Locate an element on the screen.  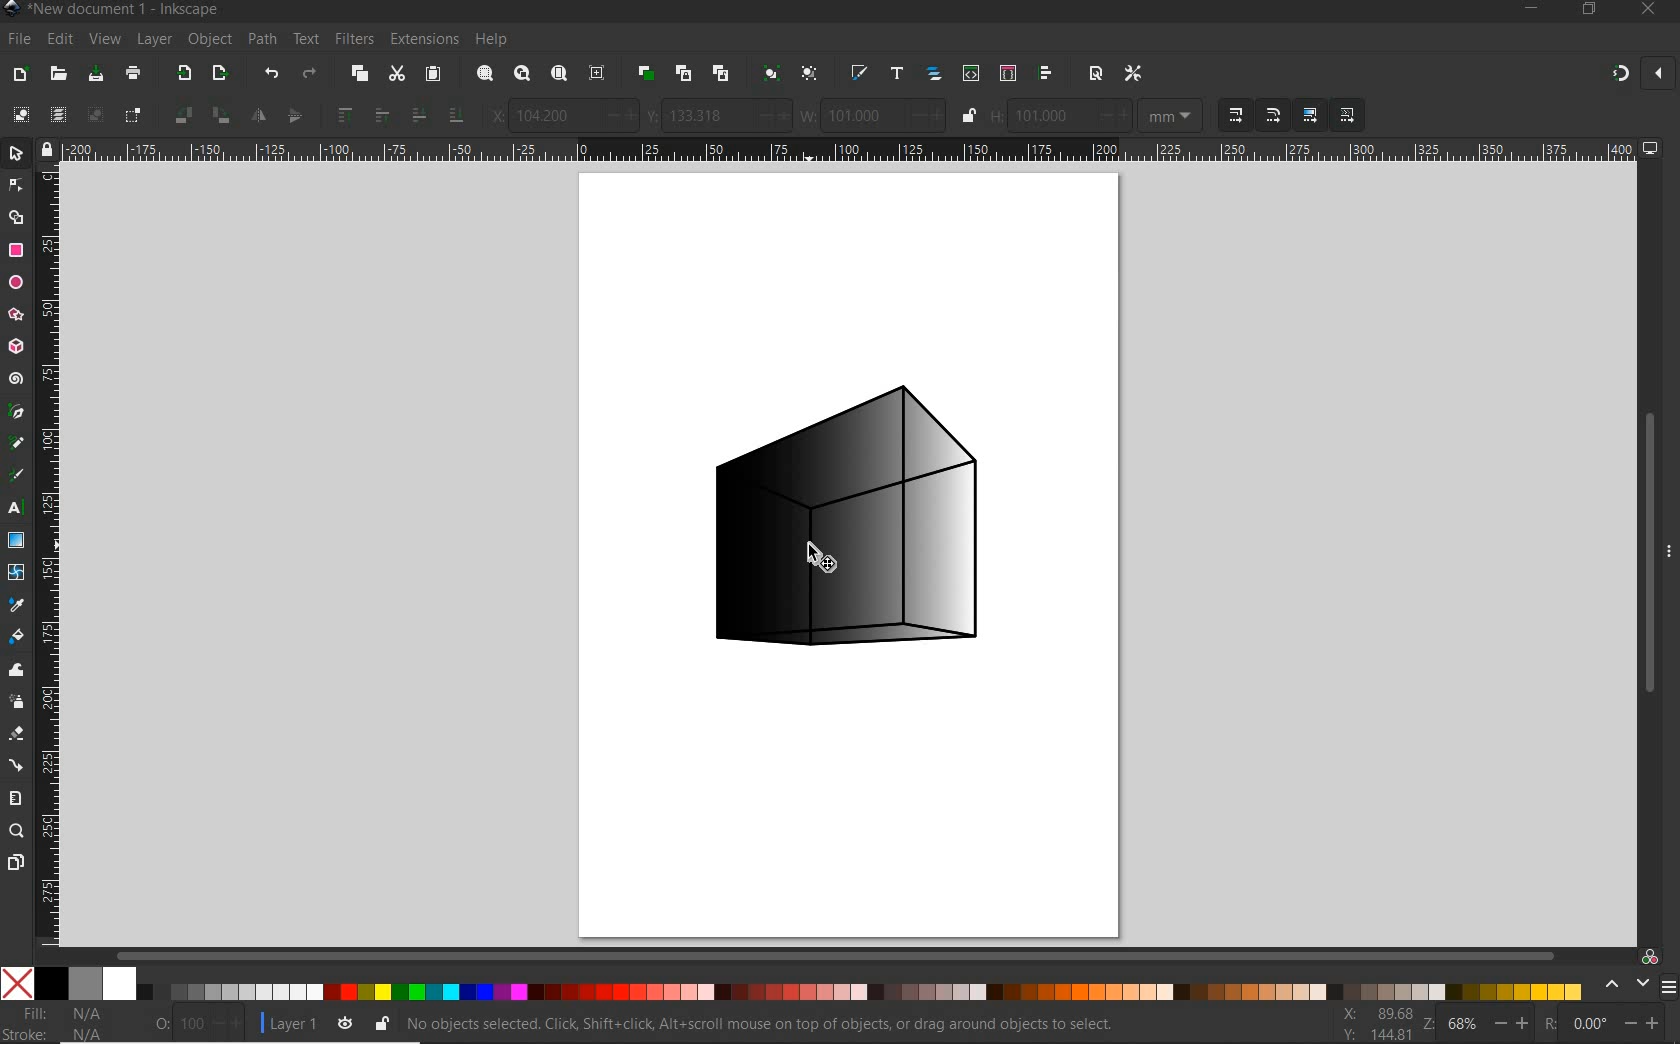
FILTERS is located at coordinates (353, 40).